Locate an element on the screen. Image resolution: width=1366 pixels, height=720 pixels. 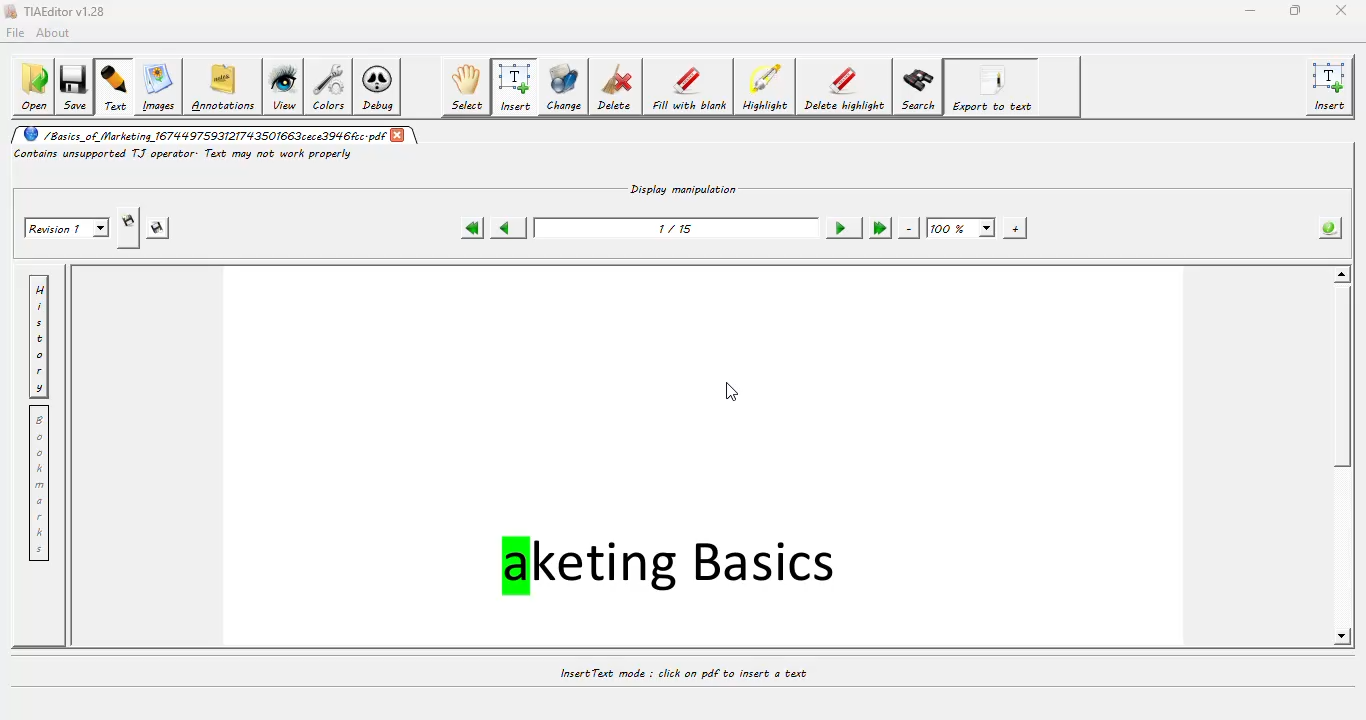
zoom in is located at coordinates (1012, 227).